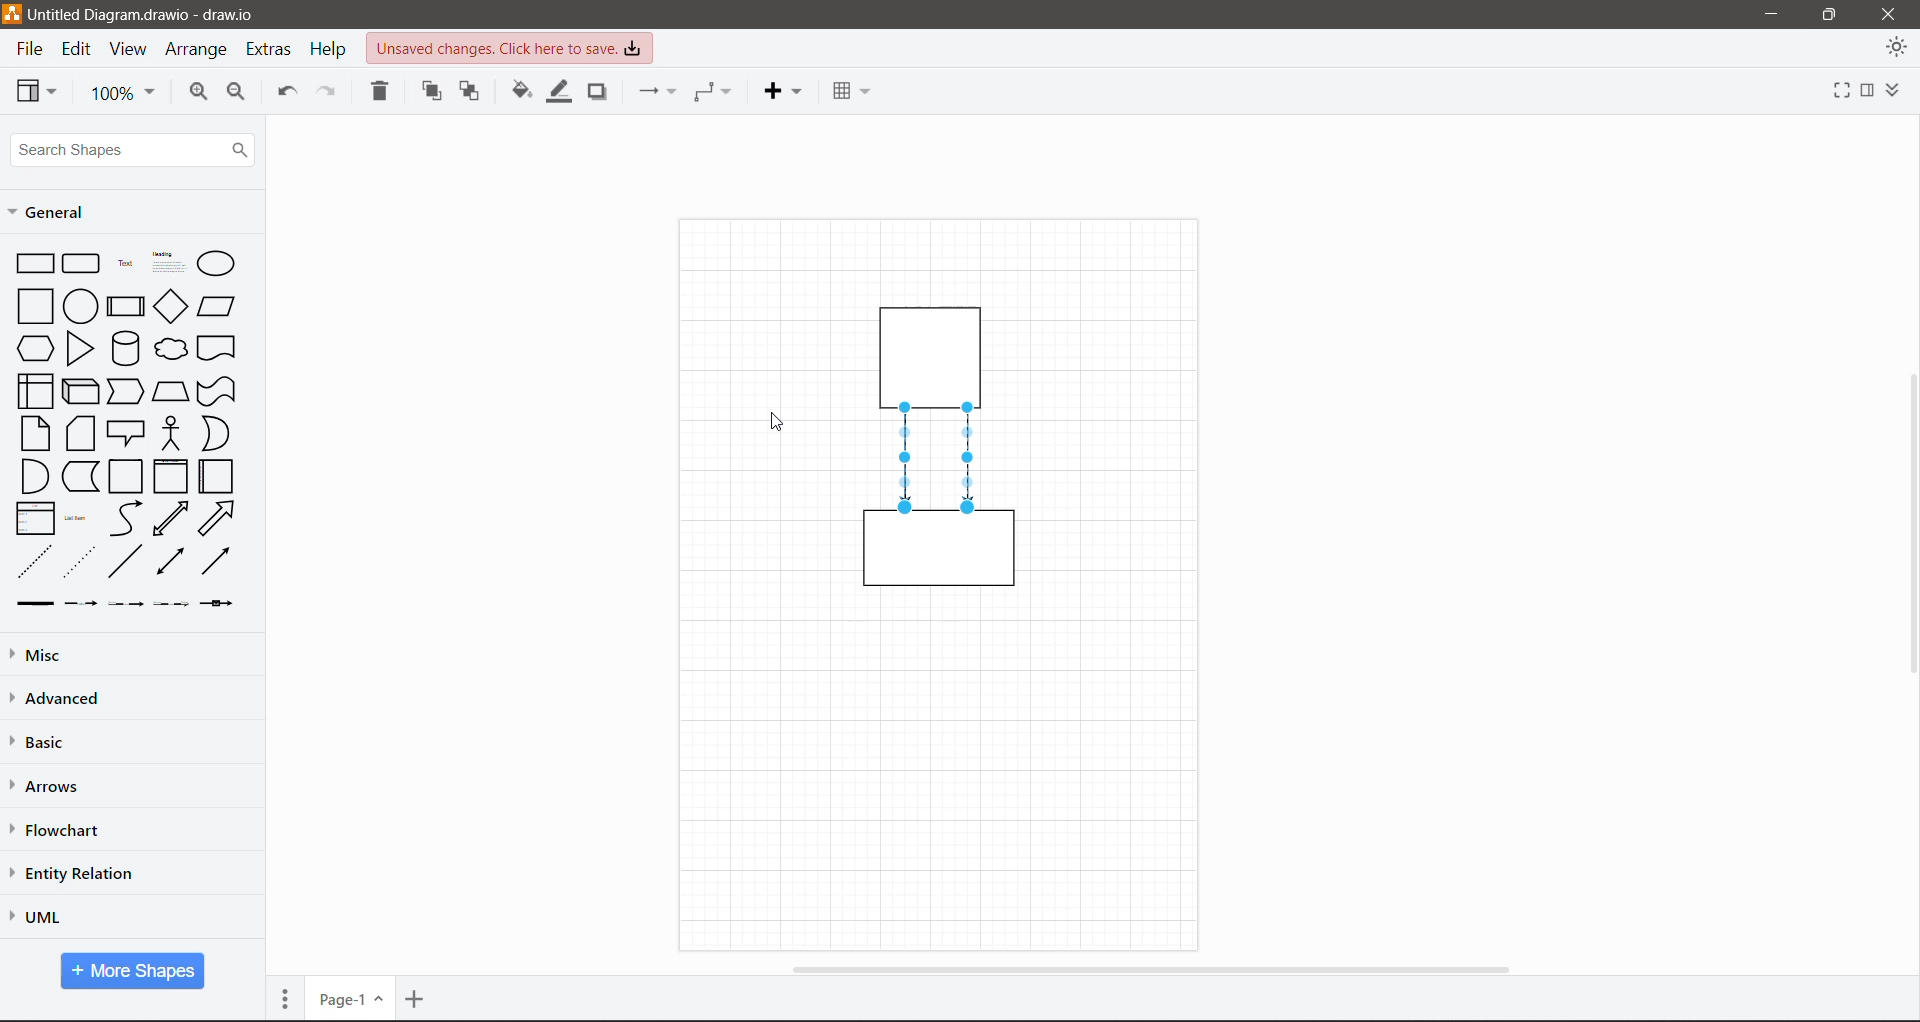 The width and height of the screenshot is (1920, 1022). What do you see at coordinates (127, 477) in the screenshot?
I see `Container` at bounding box center [127, 477].